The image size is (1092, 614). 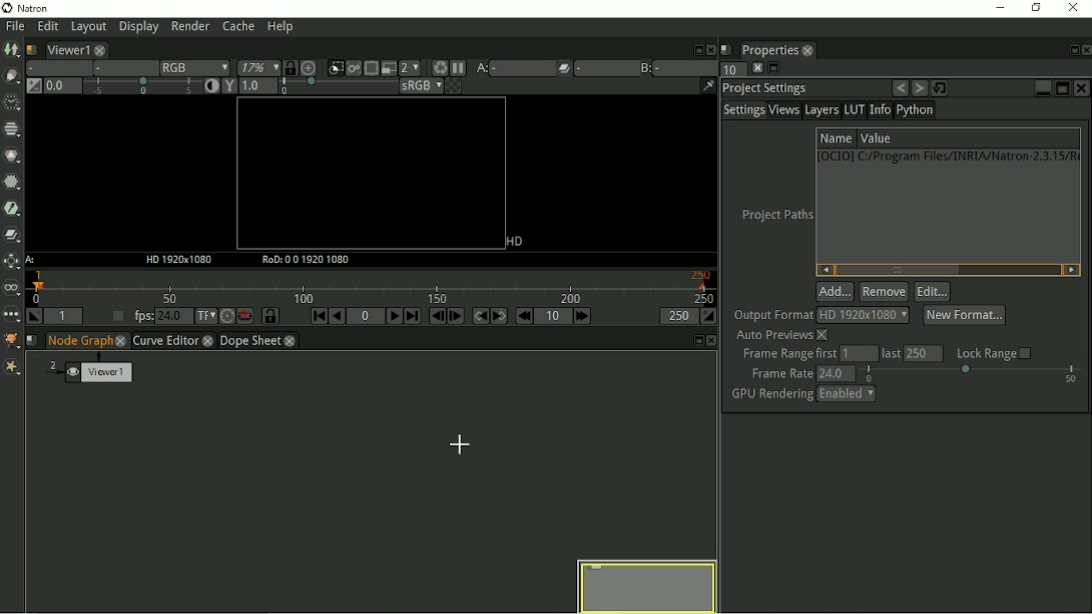 What do you see at coordinates (241, 316) in the screenshot?
I see `Behaviour` at bounding box center [241, 316].